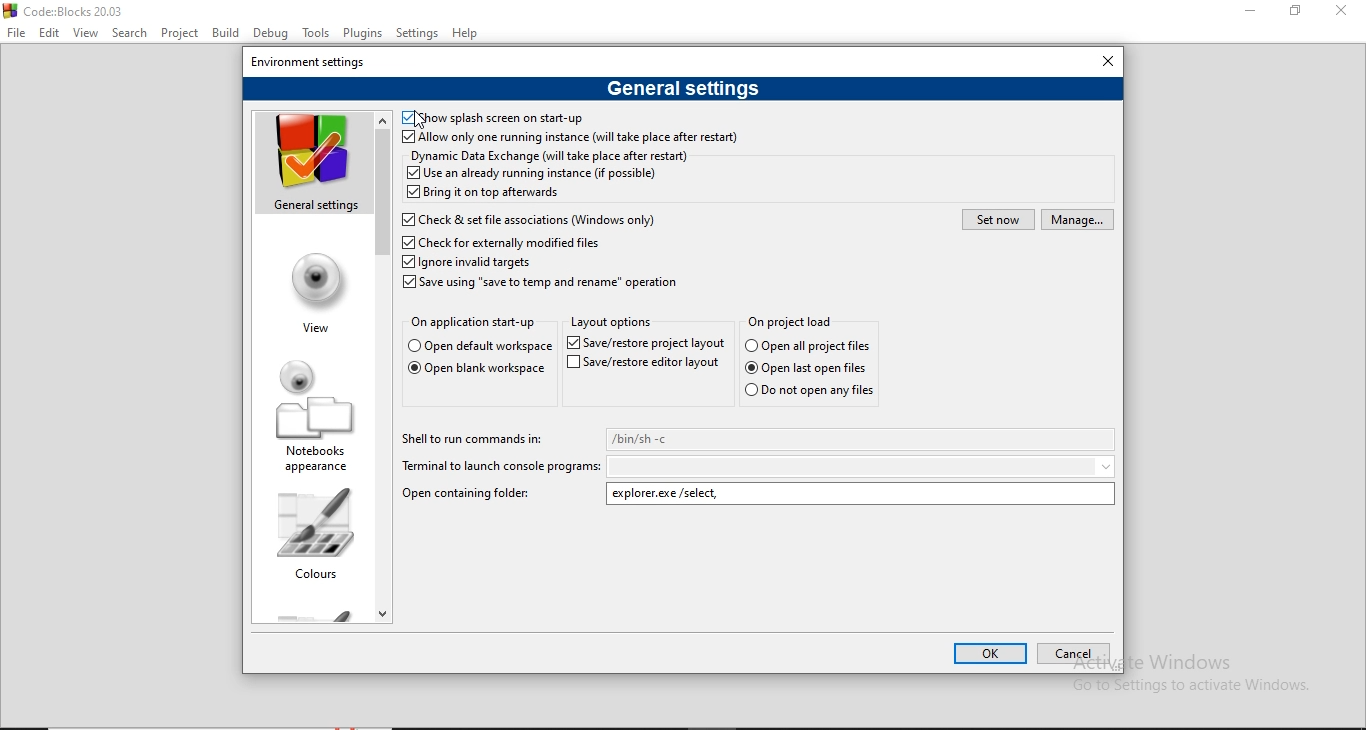  What do you see at coordinates (476, 370) in the screenshot?
I see `Open blank workspace` at bounding box center [476, 370].